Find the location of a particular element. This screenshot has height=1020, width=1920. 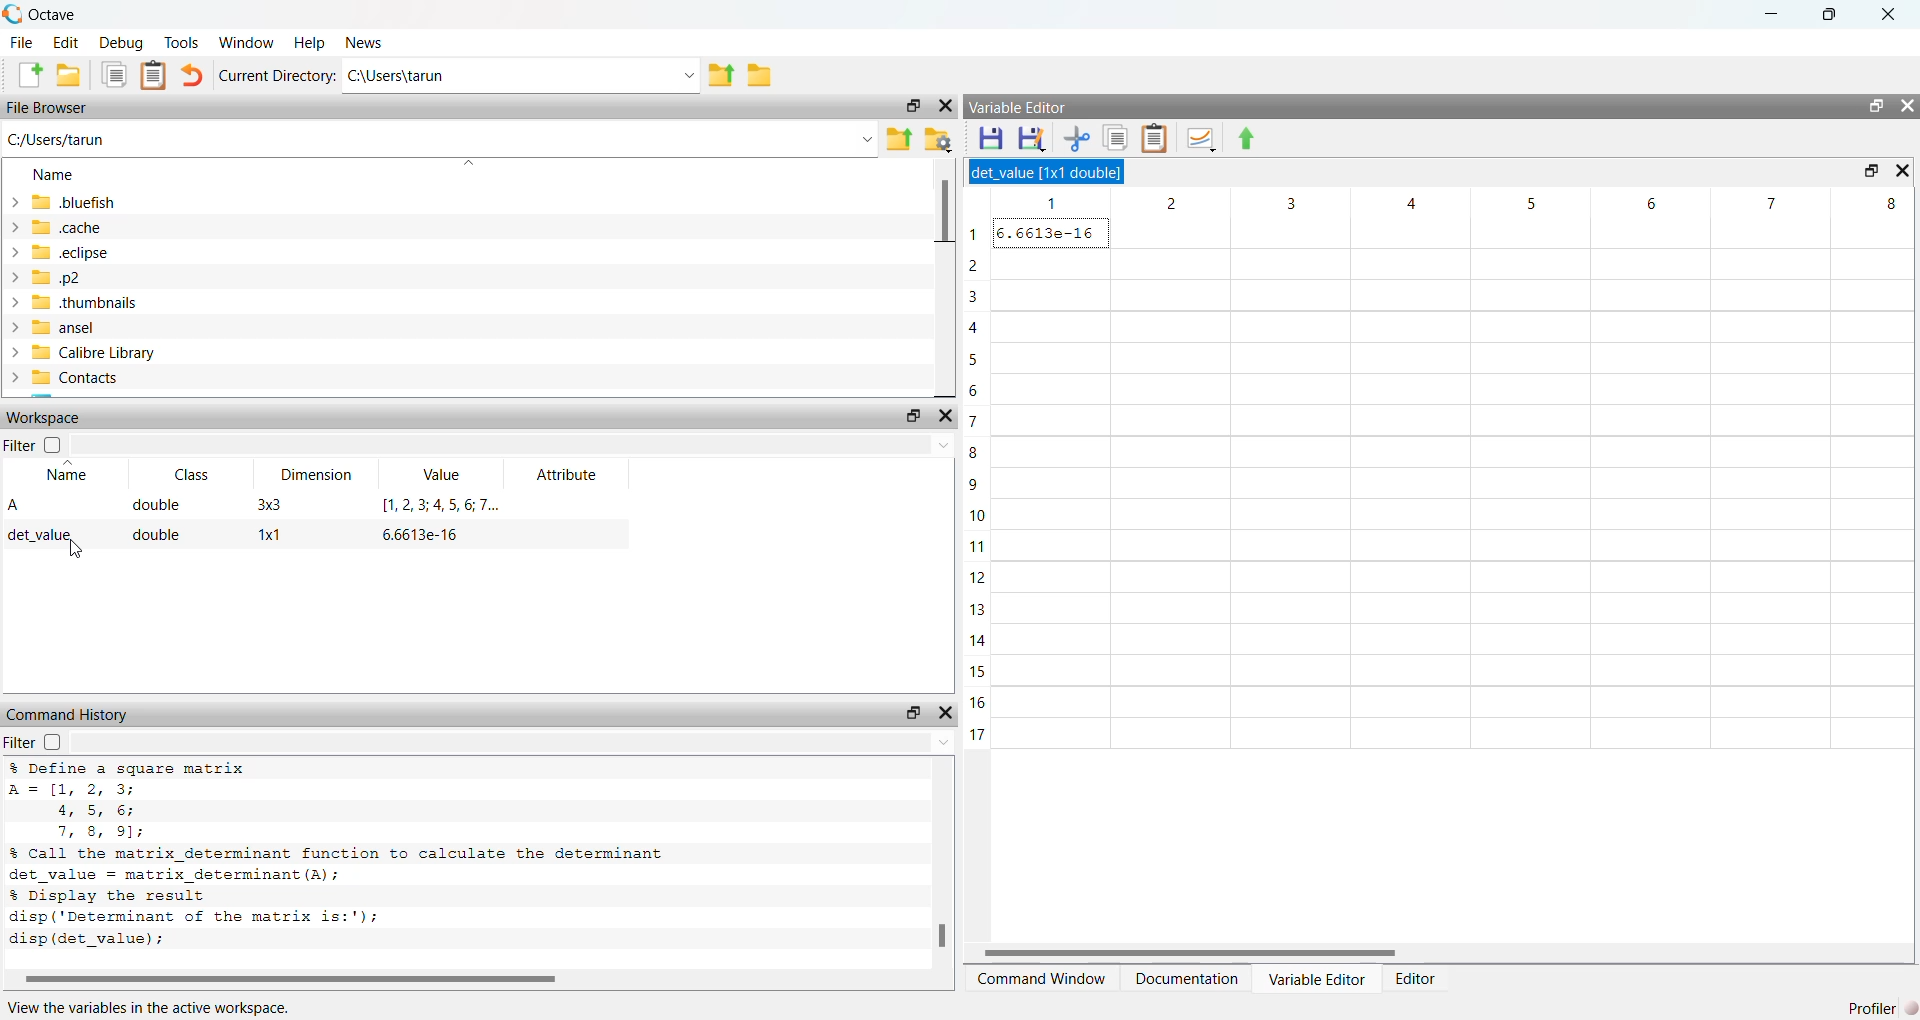

plot selected data is located at coordinates (1202, 141).